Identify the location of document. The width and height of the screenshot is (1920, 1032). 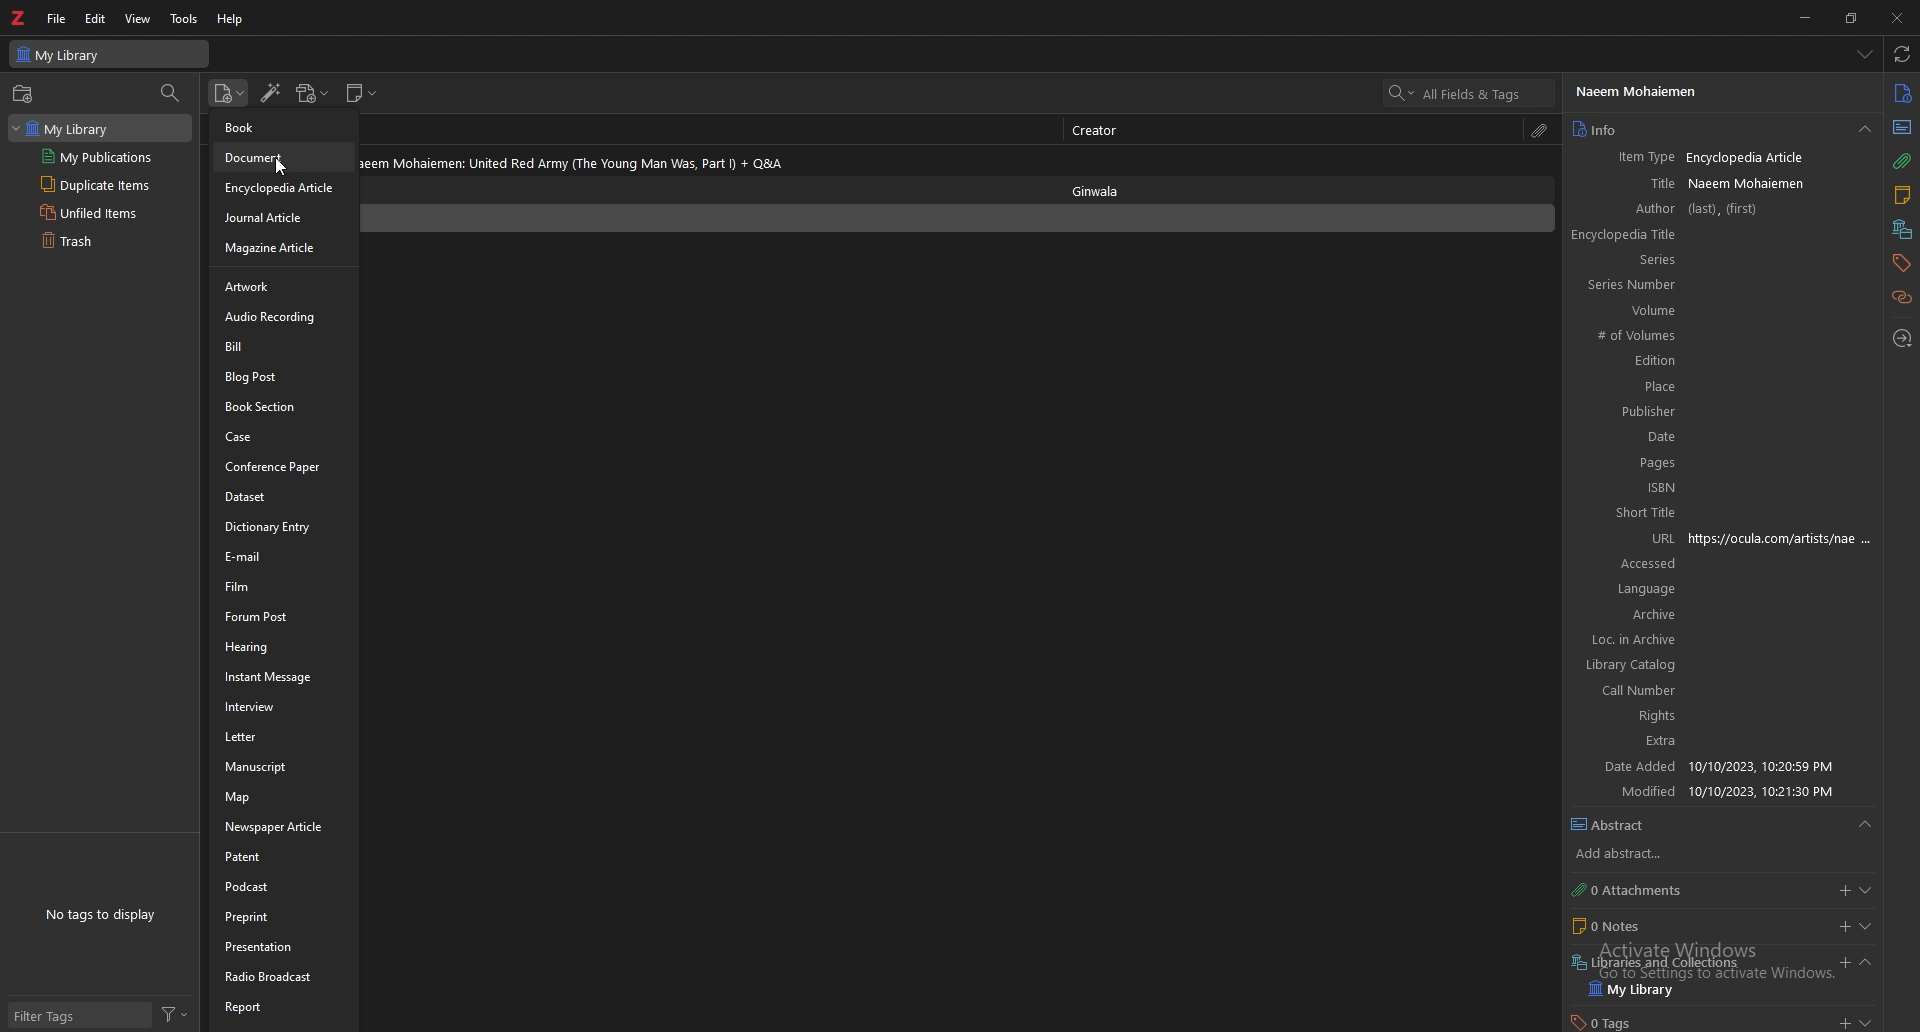
(285, 158).